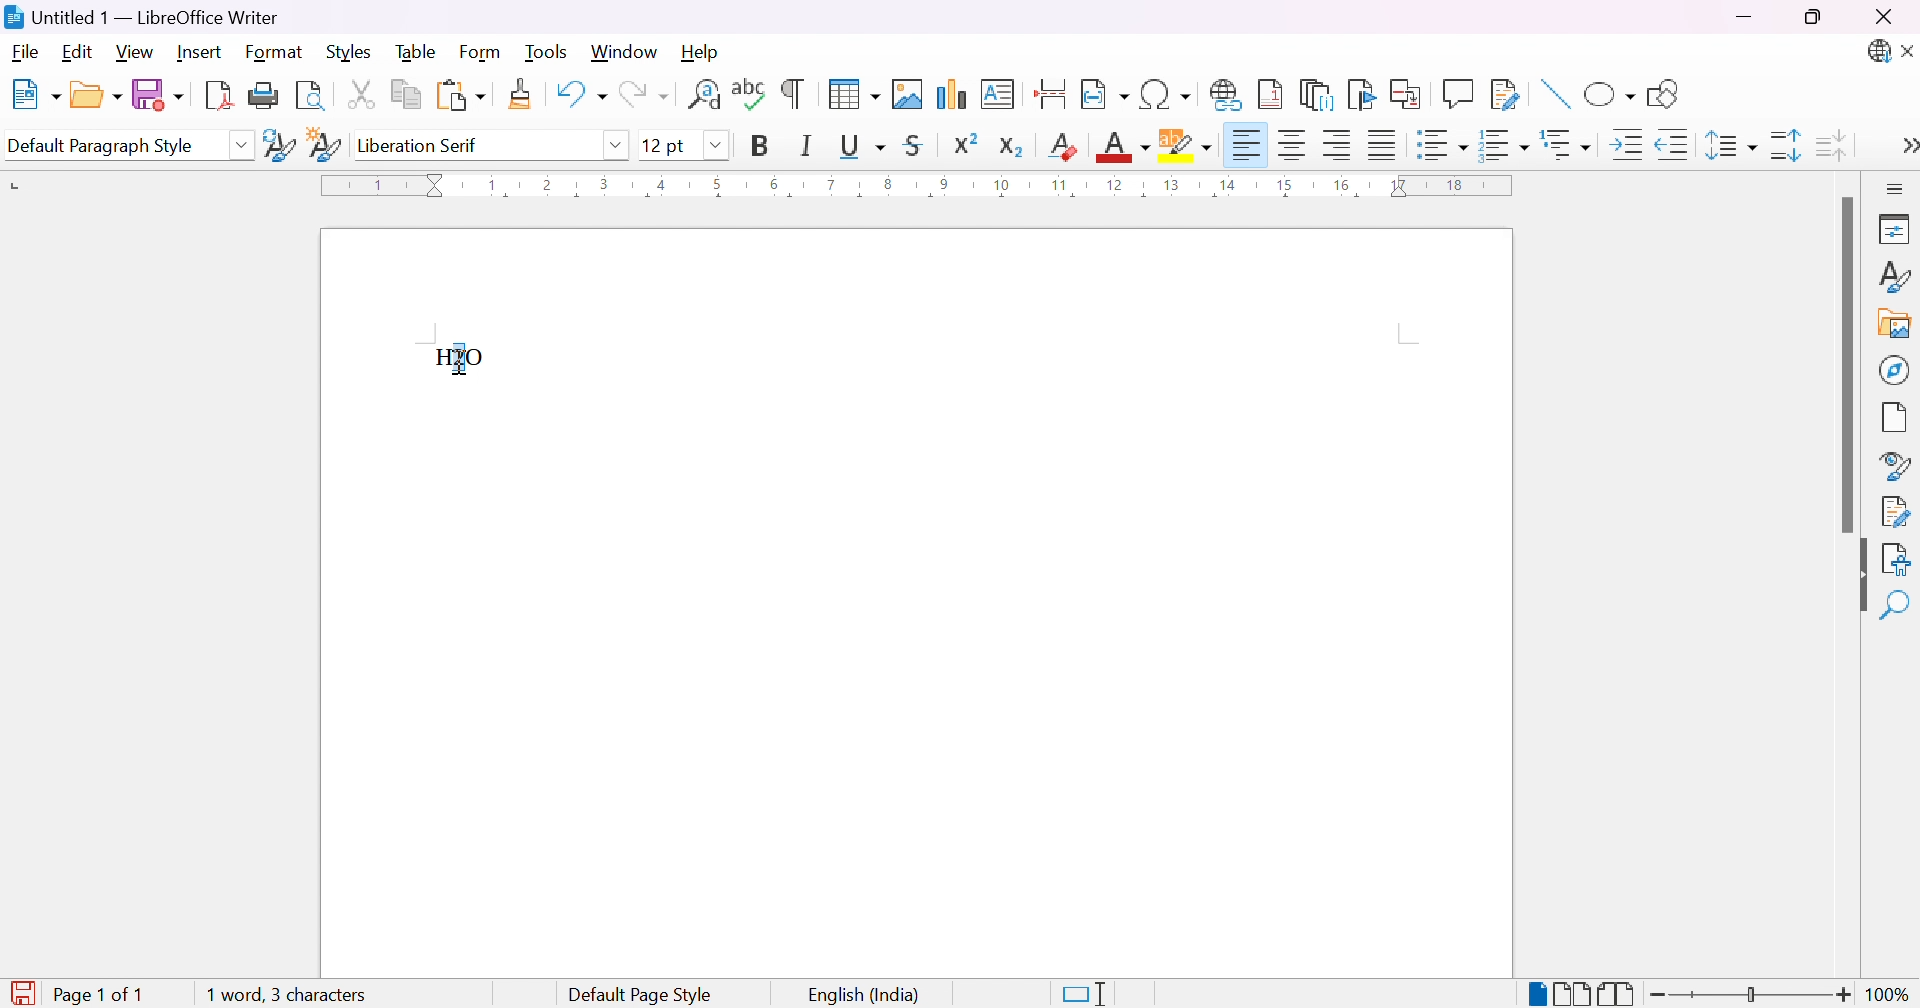 The width and height of the screenshot is (1920, 1008). Describe the element at coordinates (1659, 995) in the screenshot. I see `Zoom out` at that location.